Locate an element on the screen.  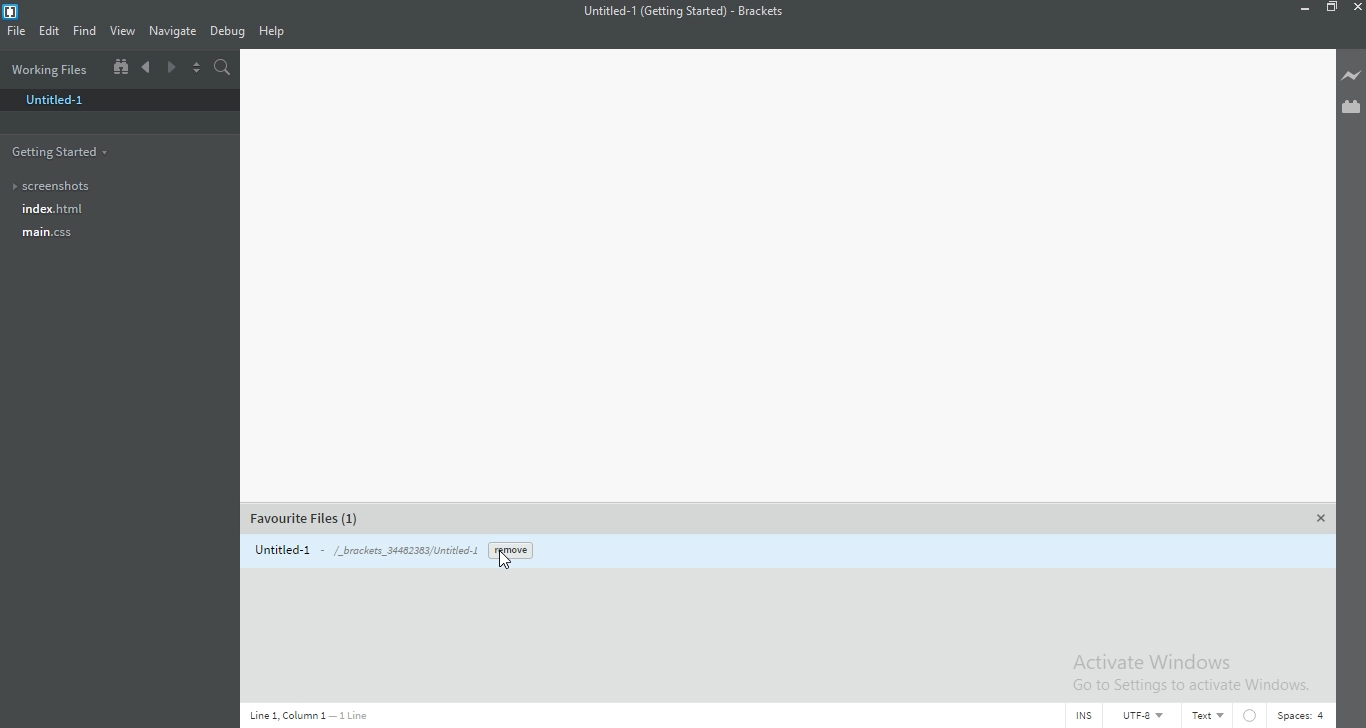
Minimise is located at coordinates (1302, 8).